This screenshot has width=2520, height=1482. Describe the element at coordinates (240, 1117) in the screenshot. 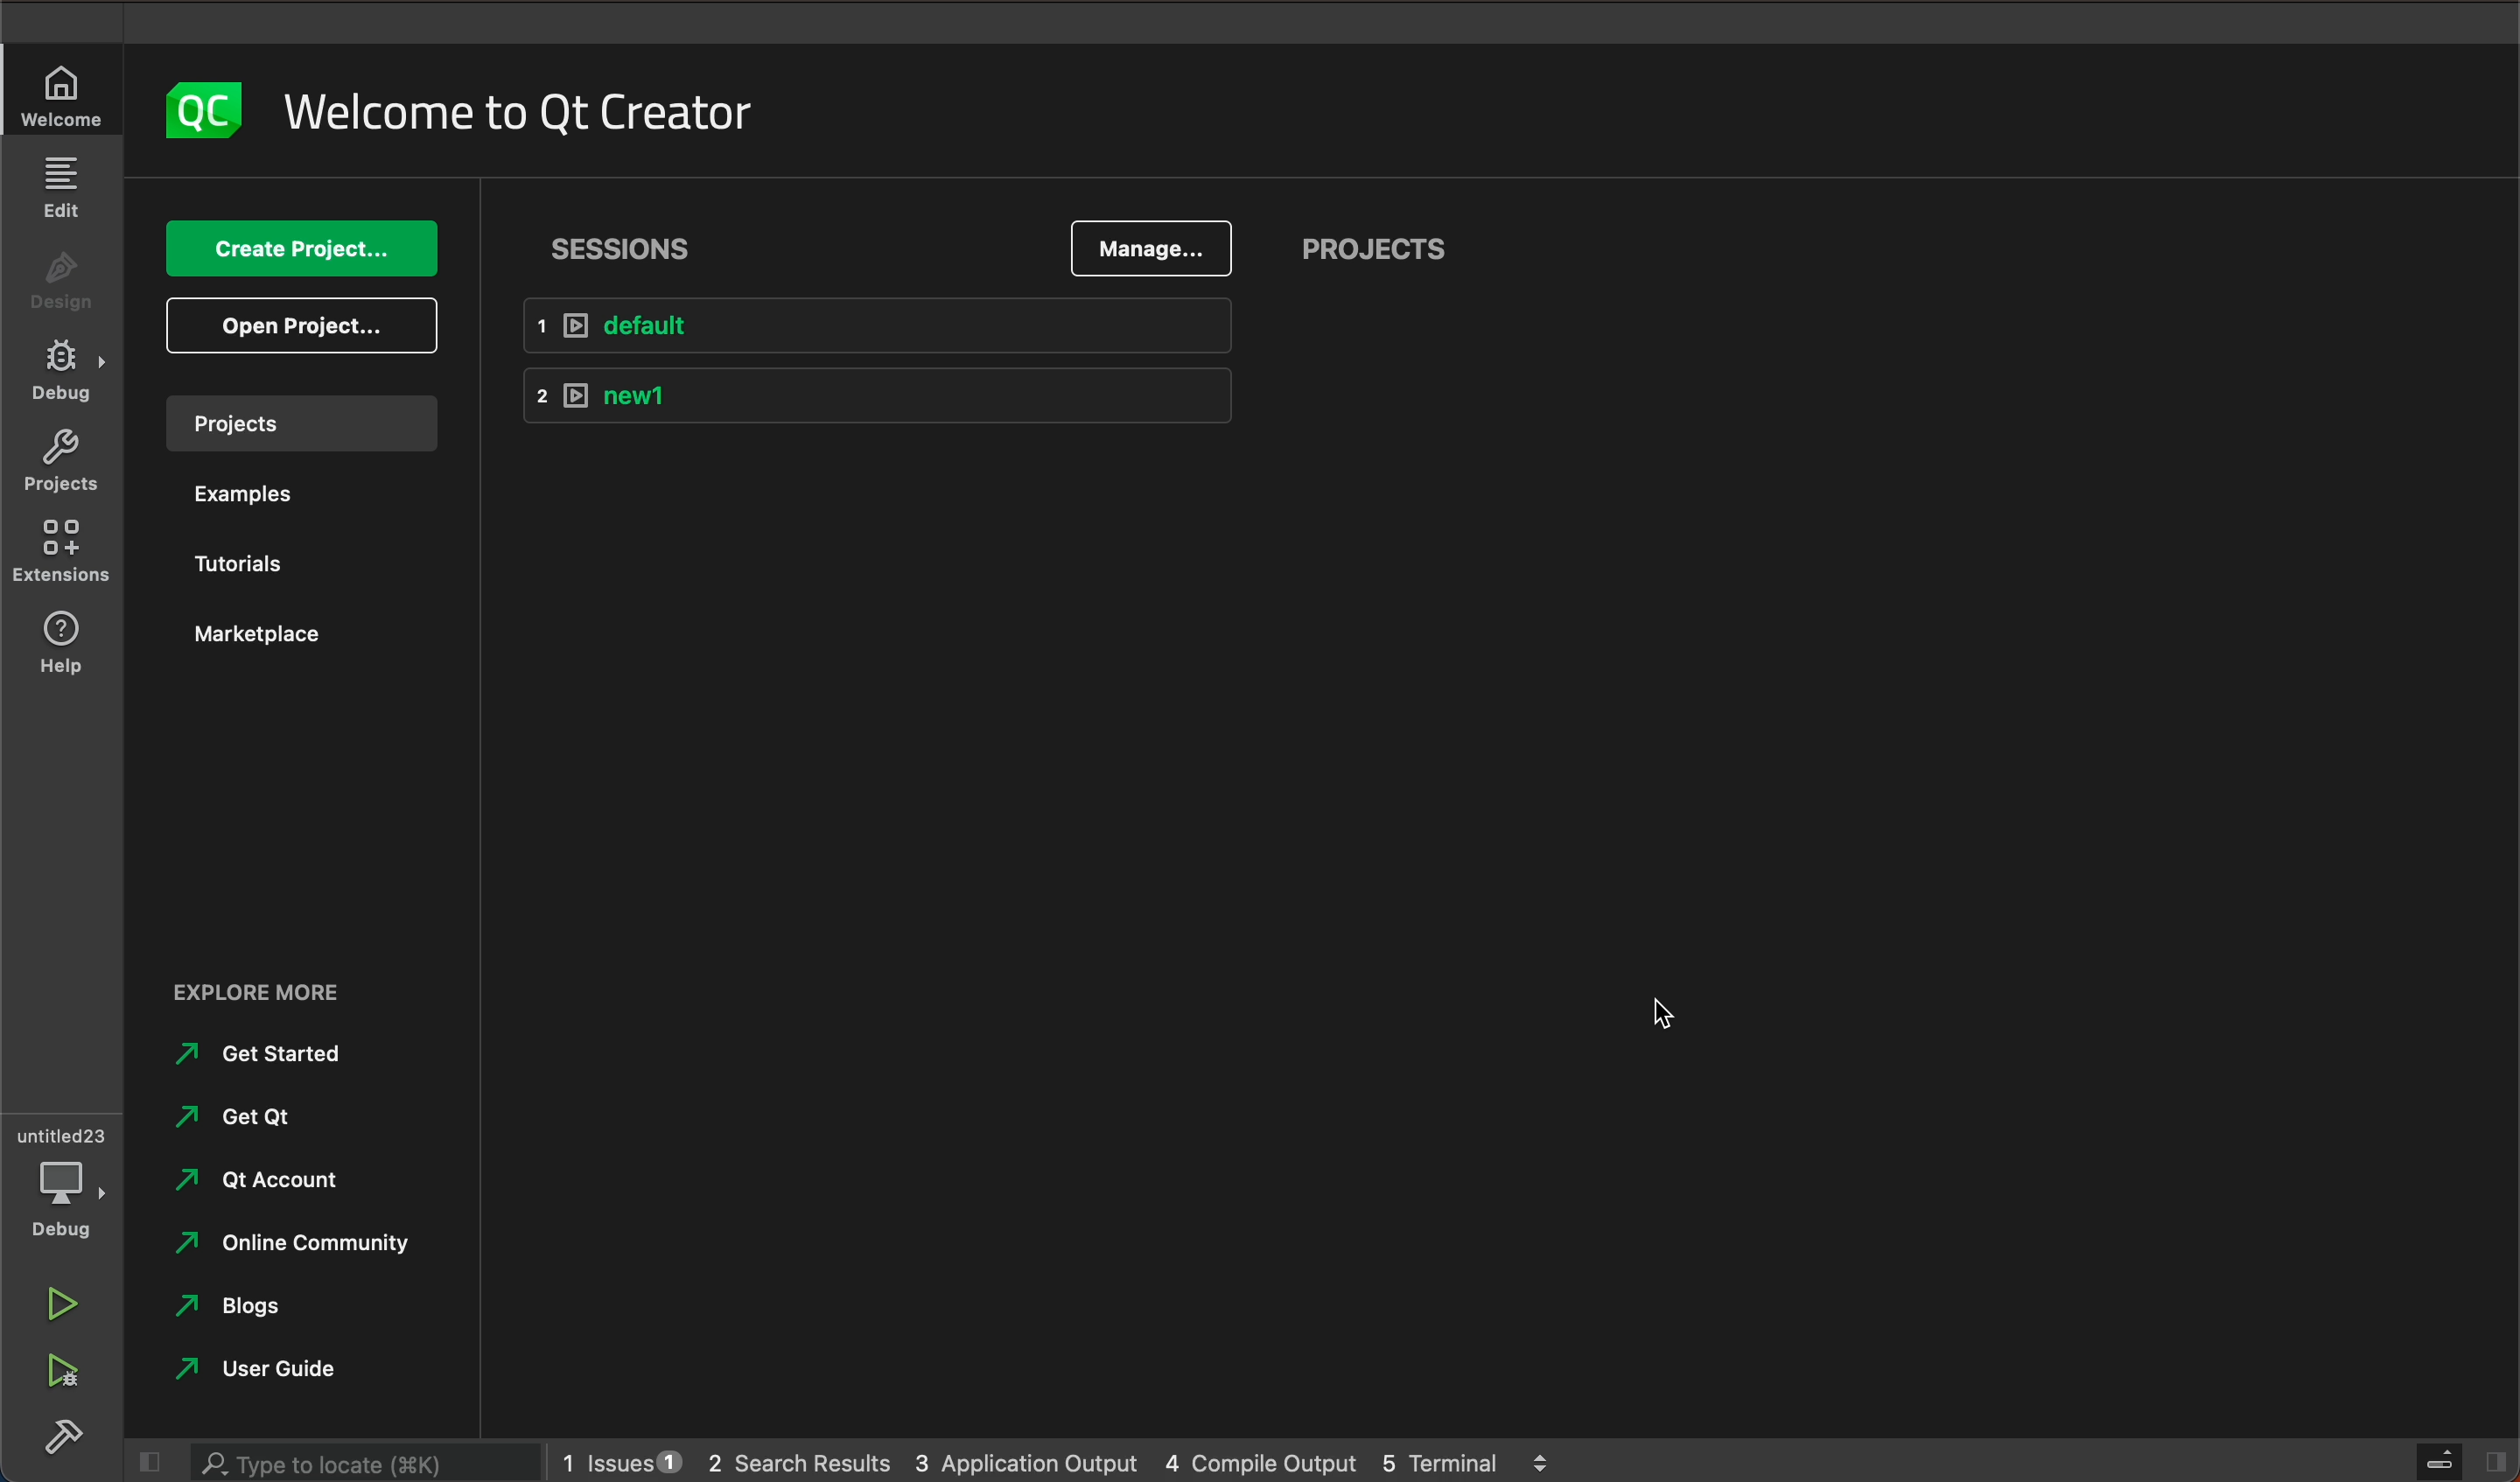

I see `get qt` at that location.